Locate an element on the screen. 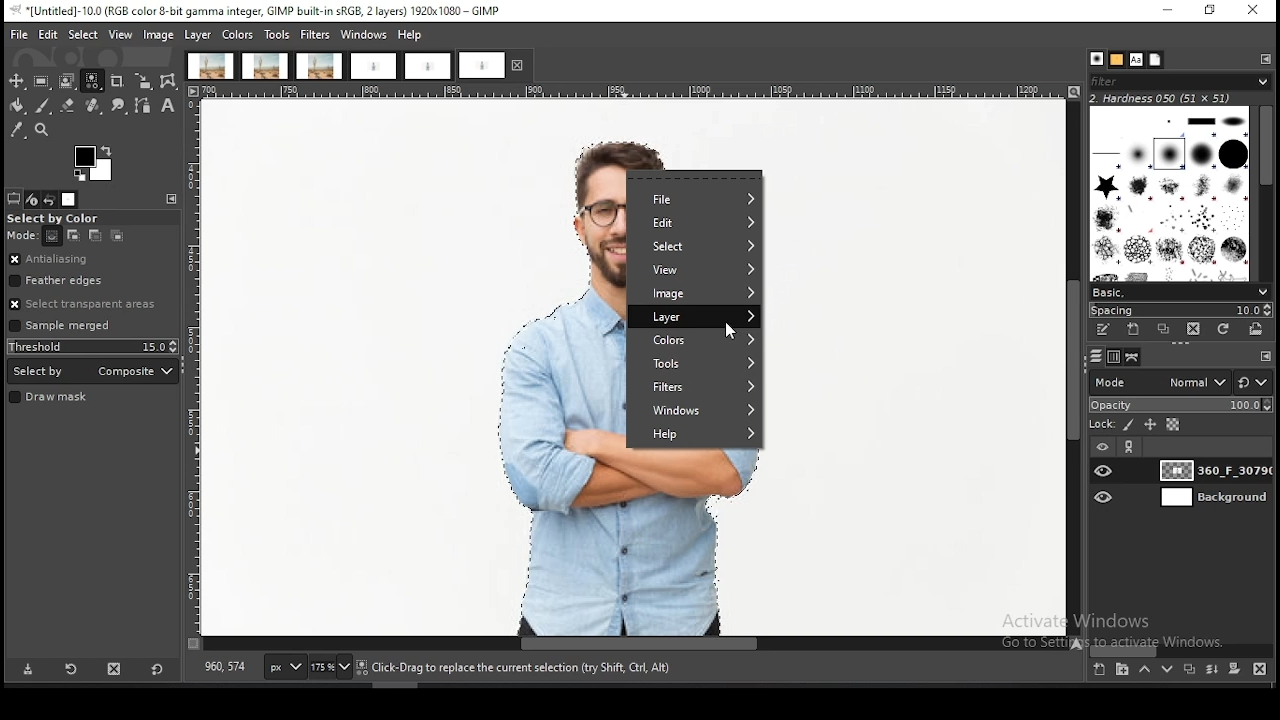 This screenshot has width=1280, height=720. open brush as image is located at coordinates (1255, 329).